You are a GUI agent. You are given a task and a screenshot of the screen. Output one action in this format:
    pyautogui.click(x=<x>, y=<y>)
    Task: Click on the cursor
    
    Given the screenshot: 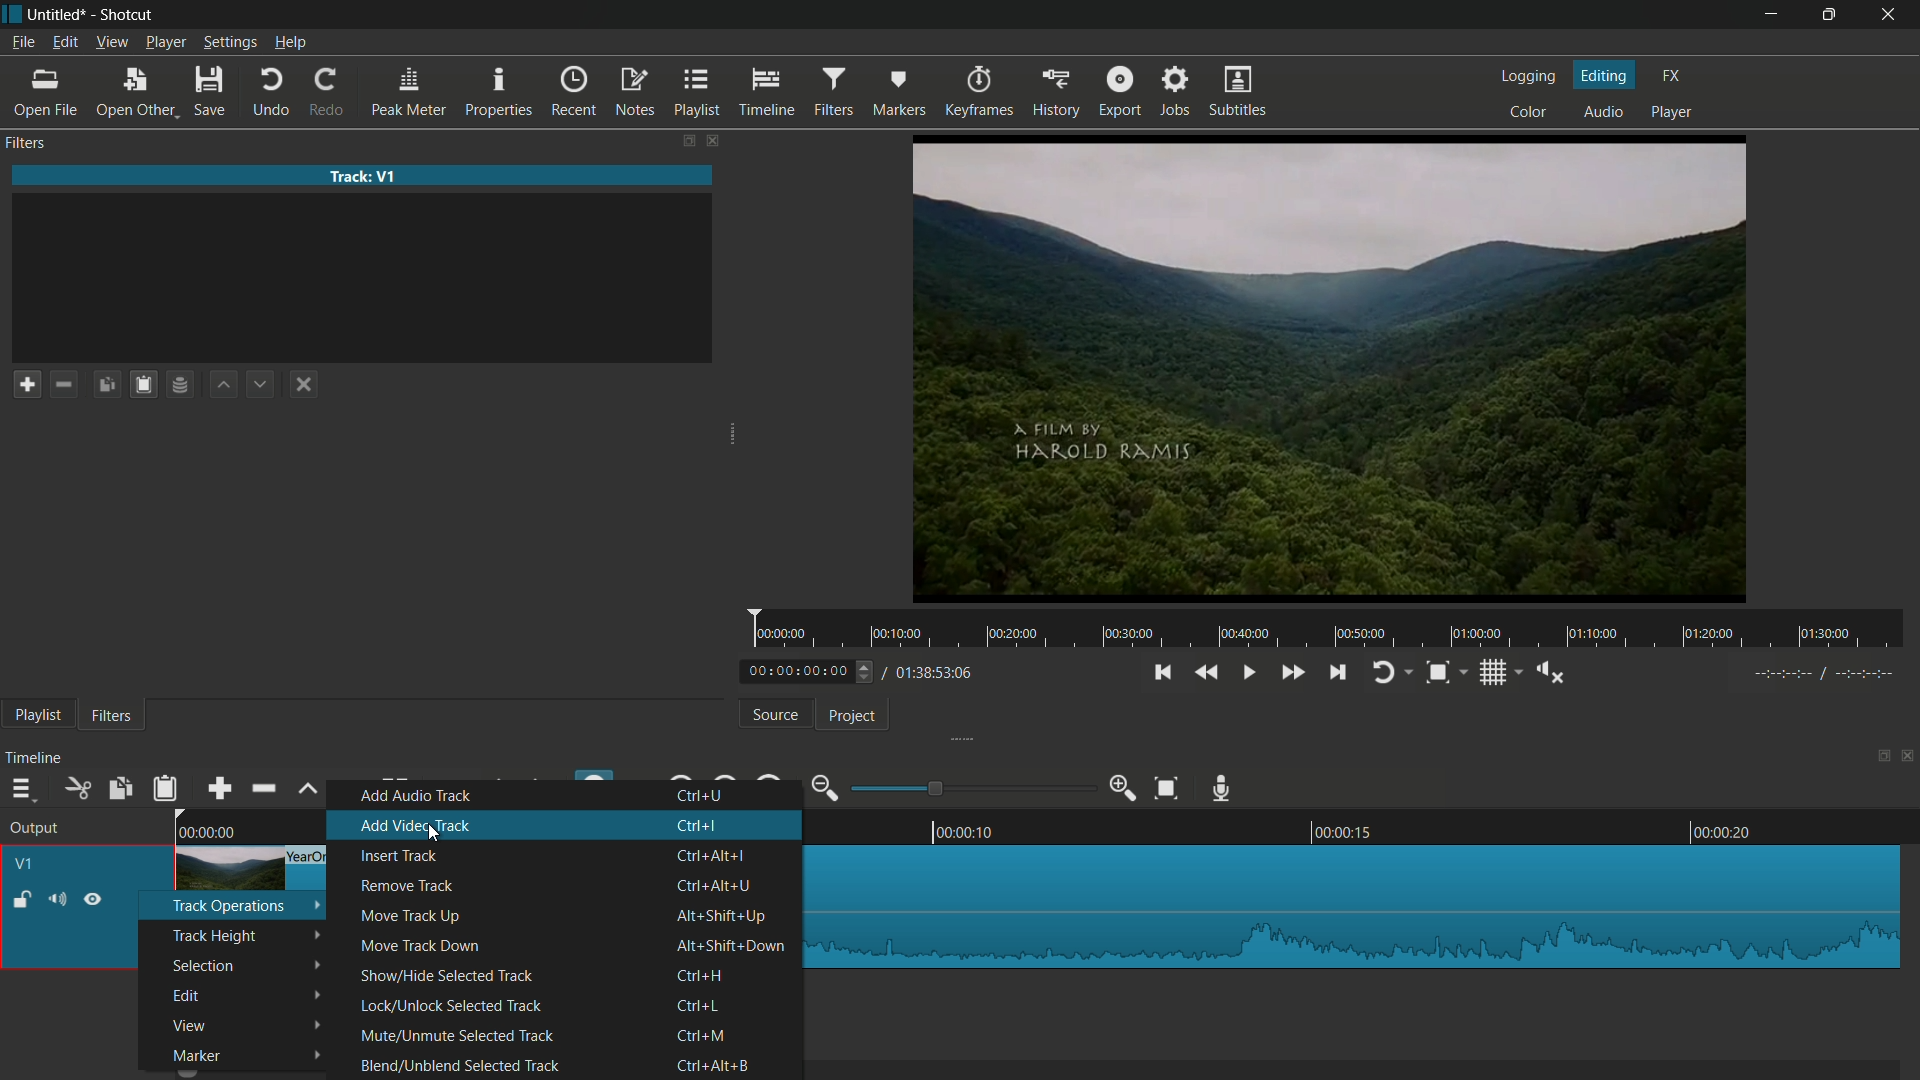 What is the action you would take?
    pyautogui.click(x=433, y=834)
    